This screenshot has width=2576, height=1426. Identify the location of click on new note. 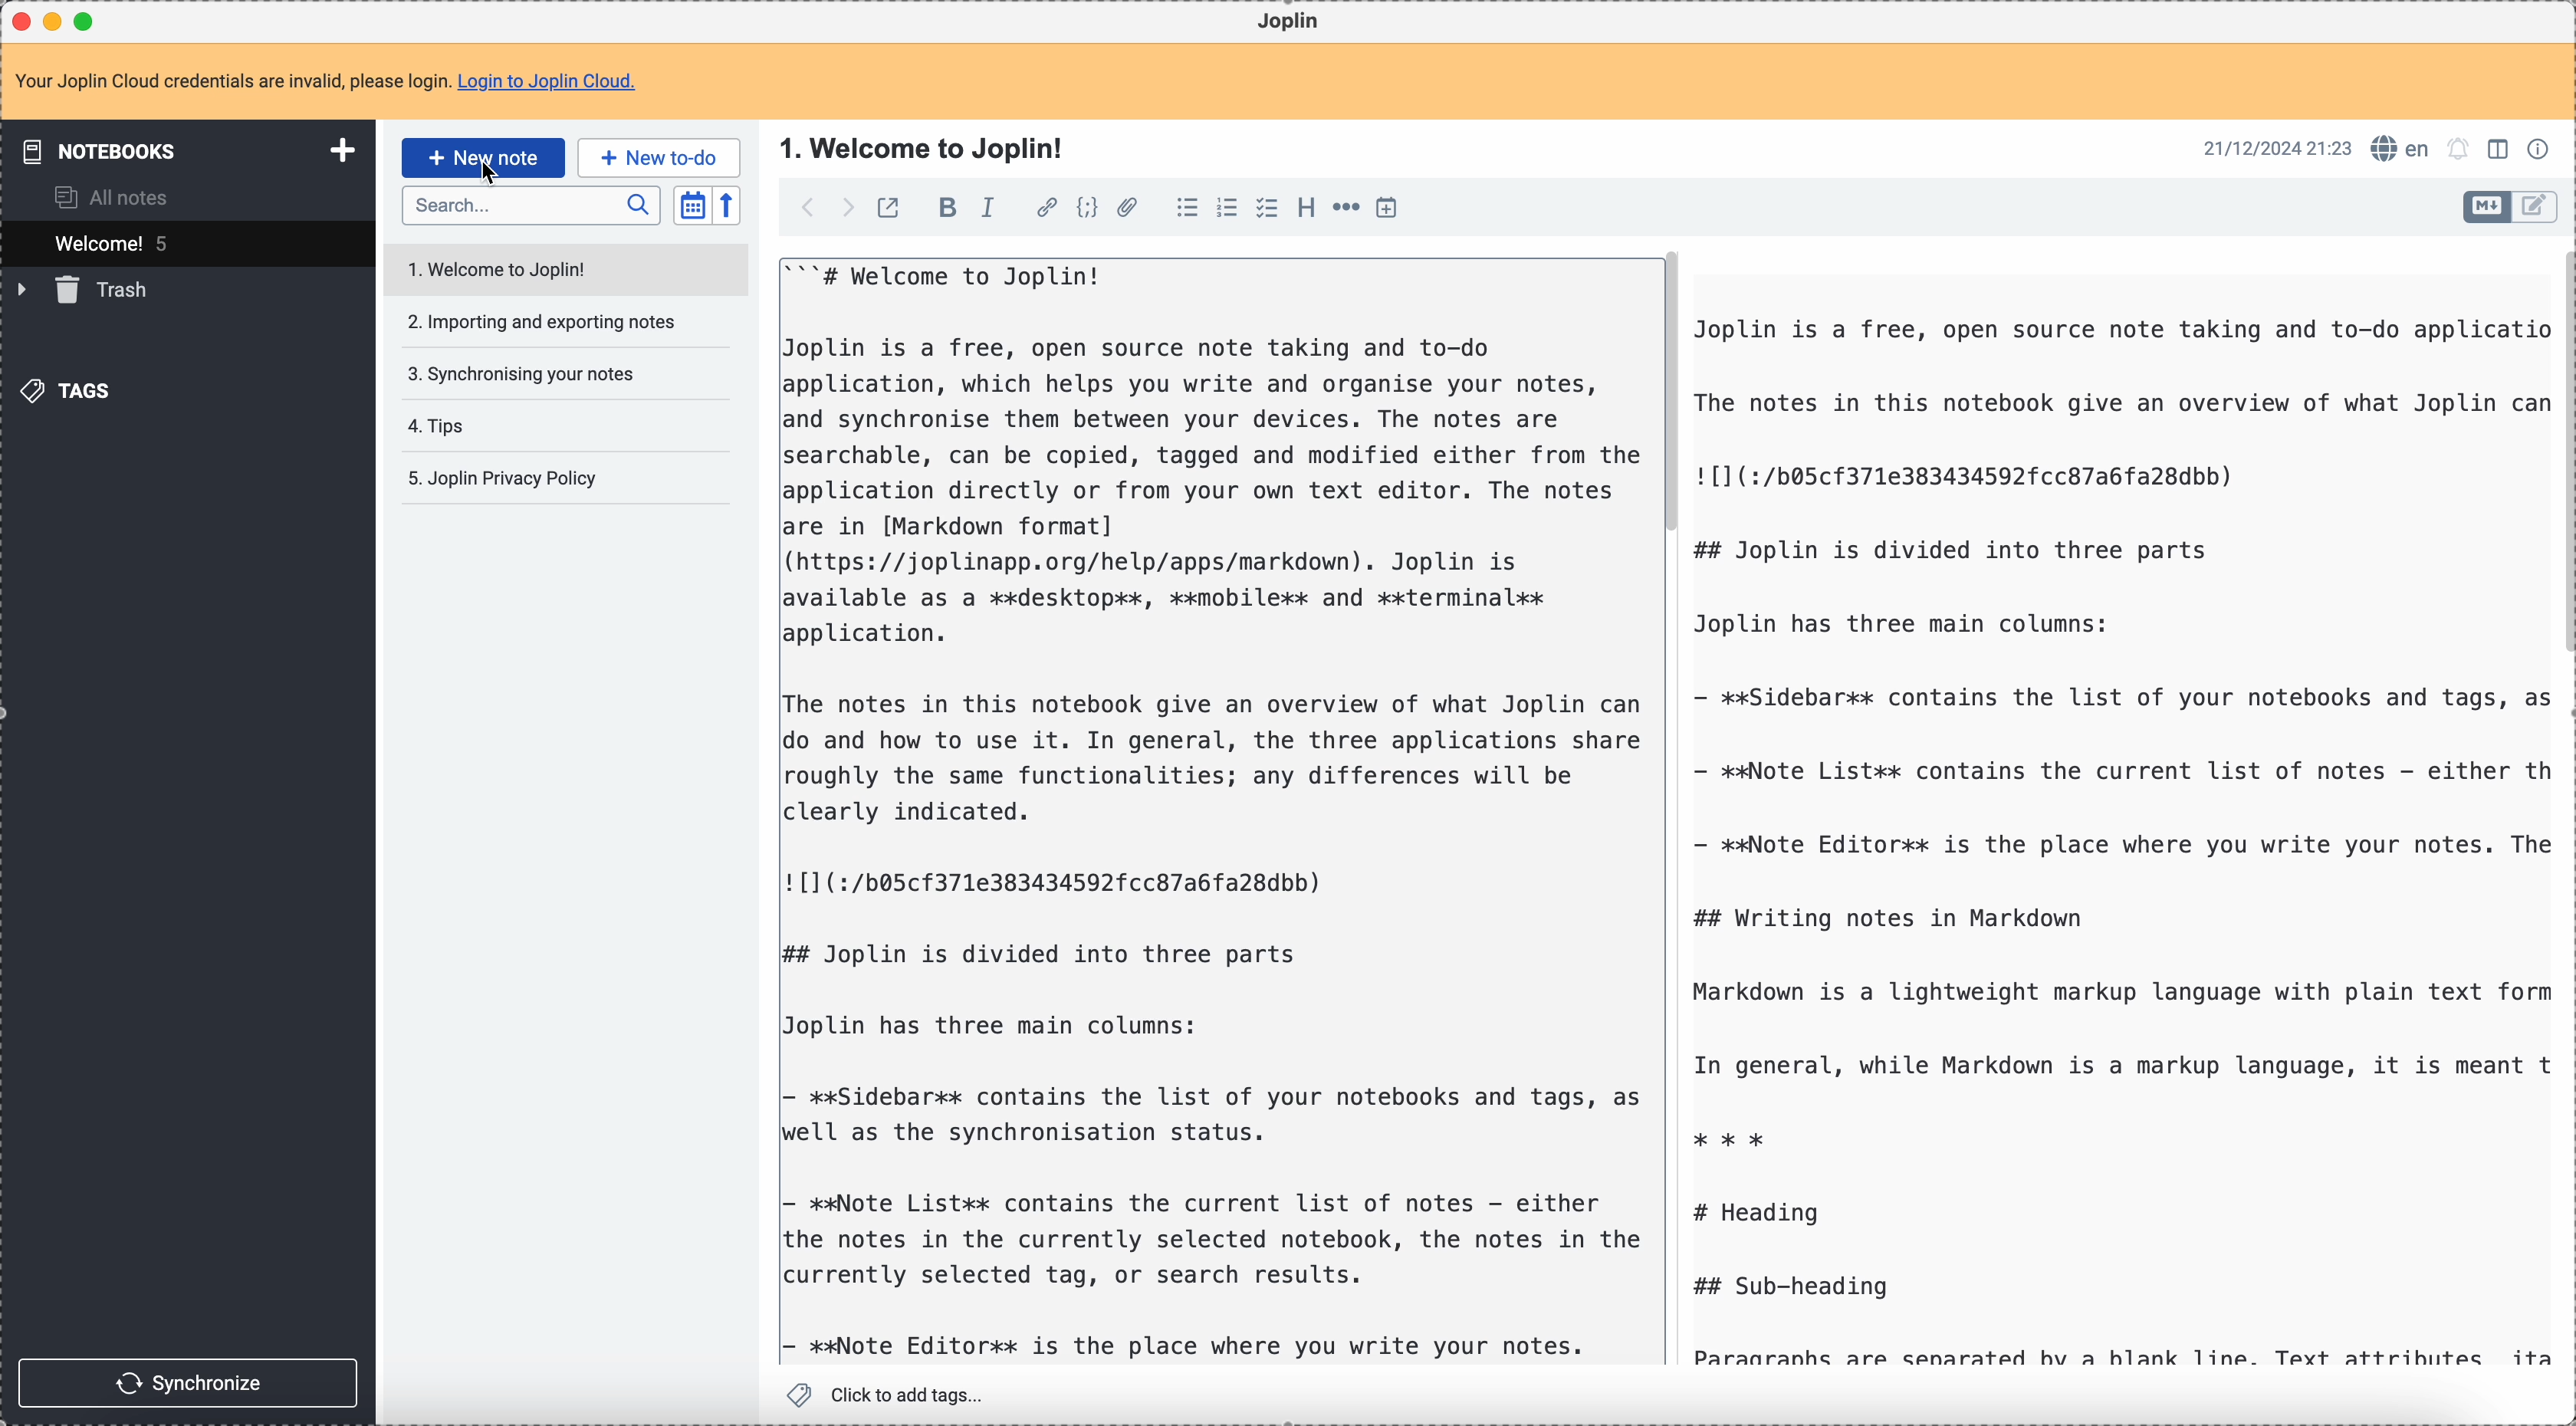
(482, 158).